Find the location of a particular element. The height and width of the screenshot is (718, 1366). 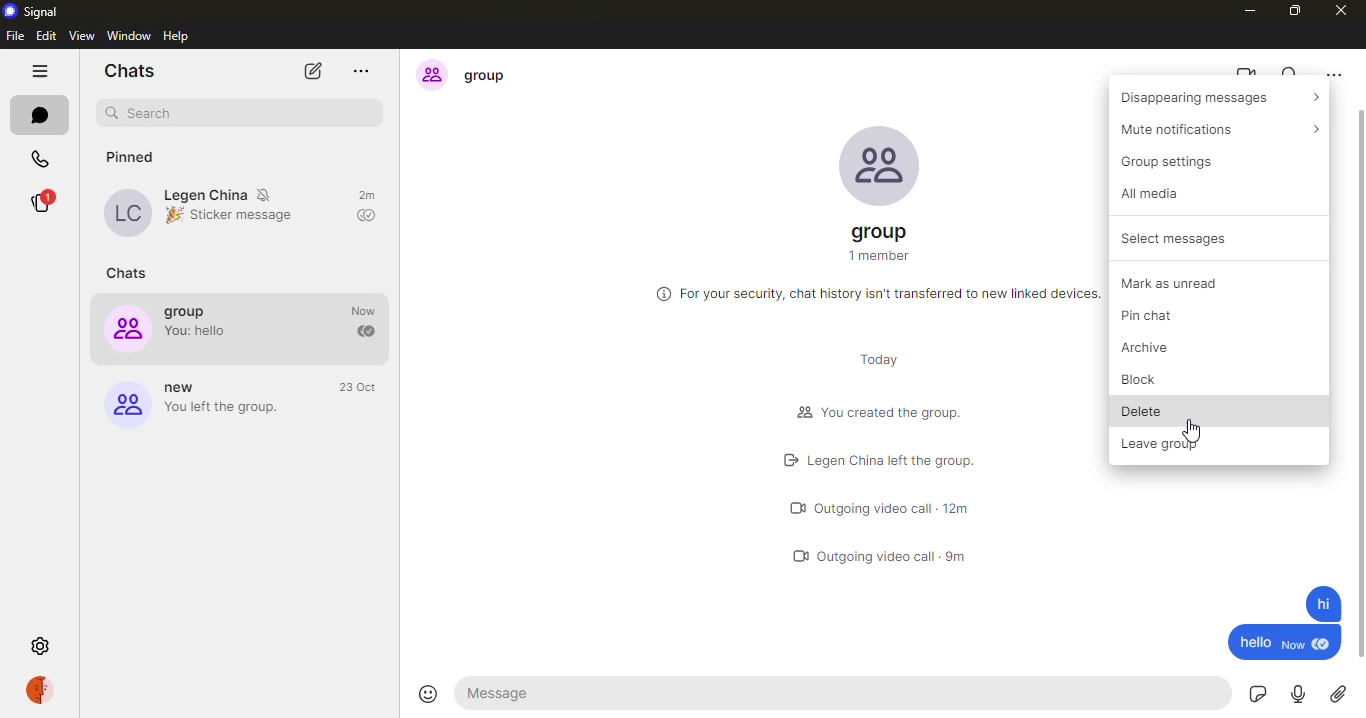

Legen China is located at coordinates (205, 194).